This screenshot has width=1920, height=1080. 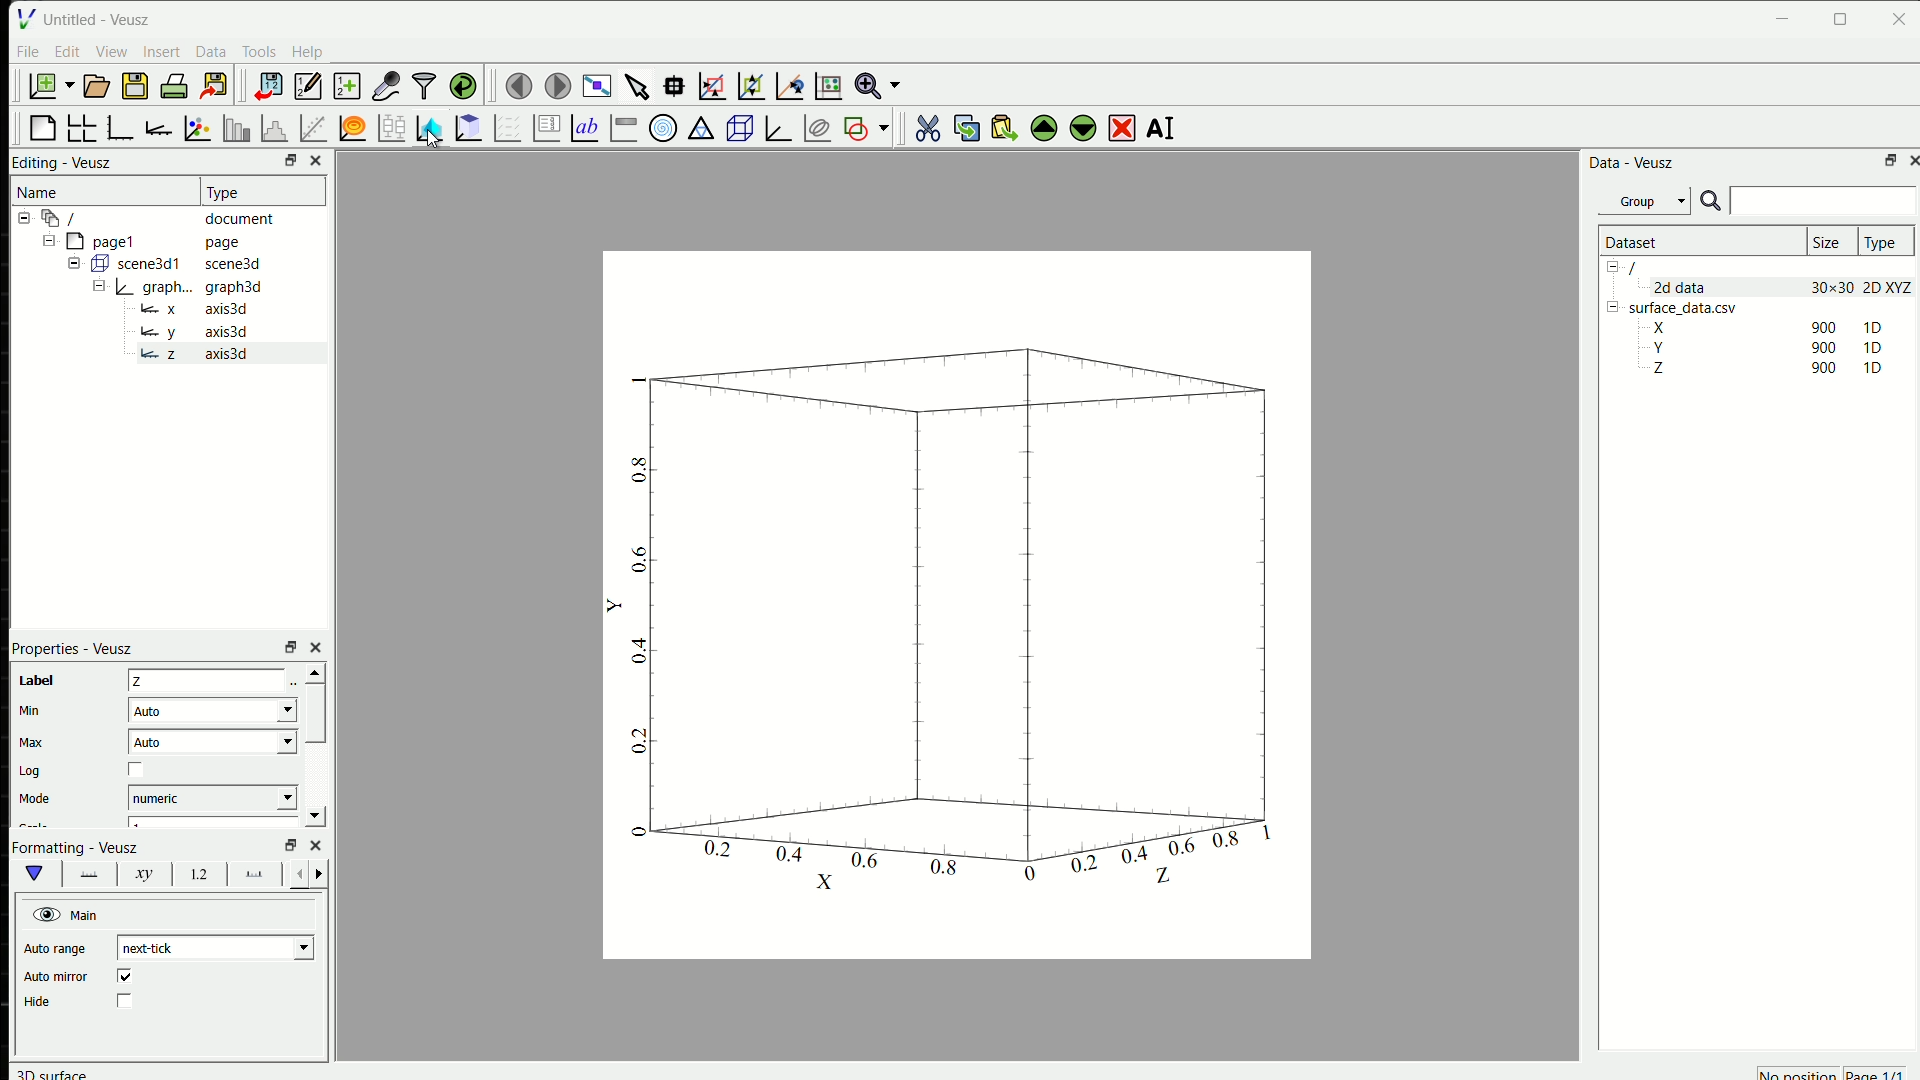 I want to click on axis3d, so click(x=226, y=332).